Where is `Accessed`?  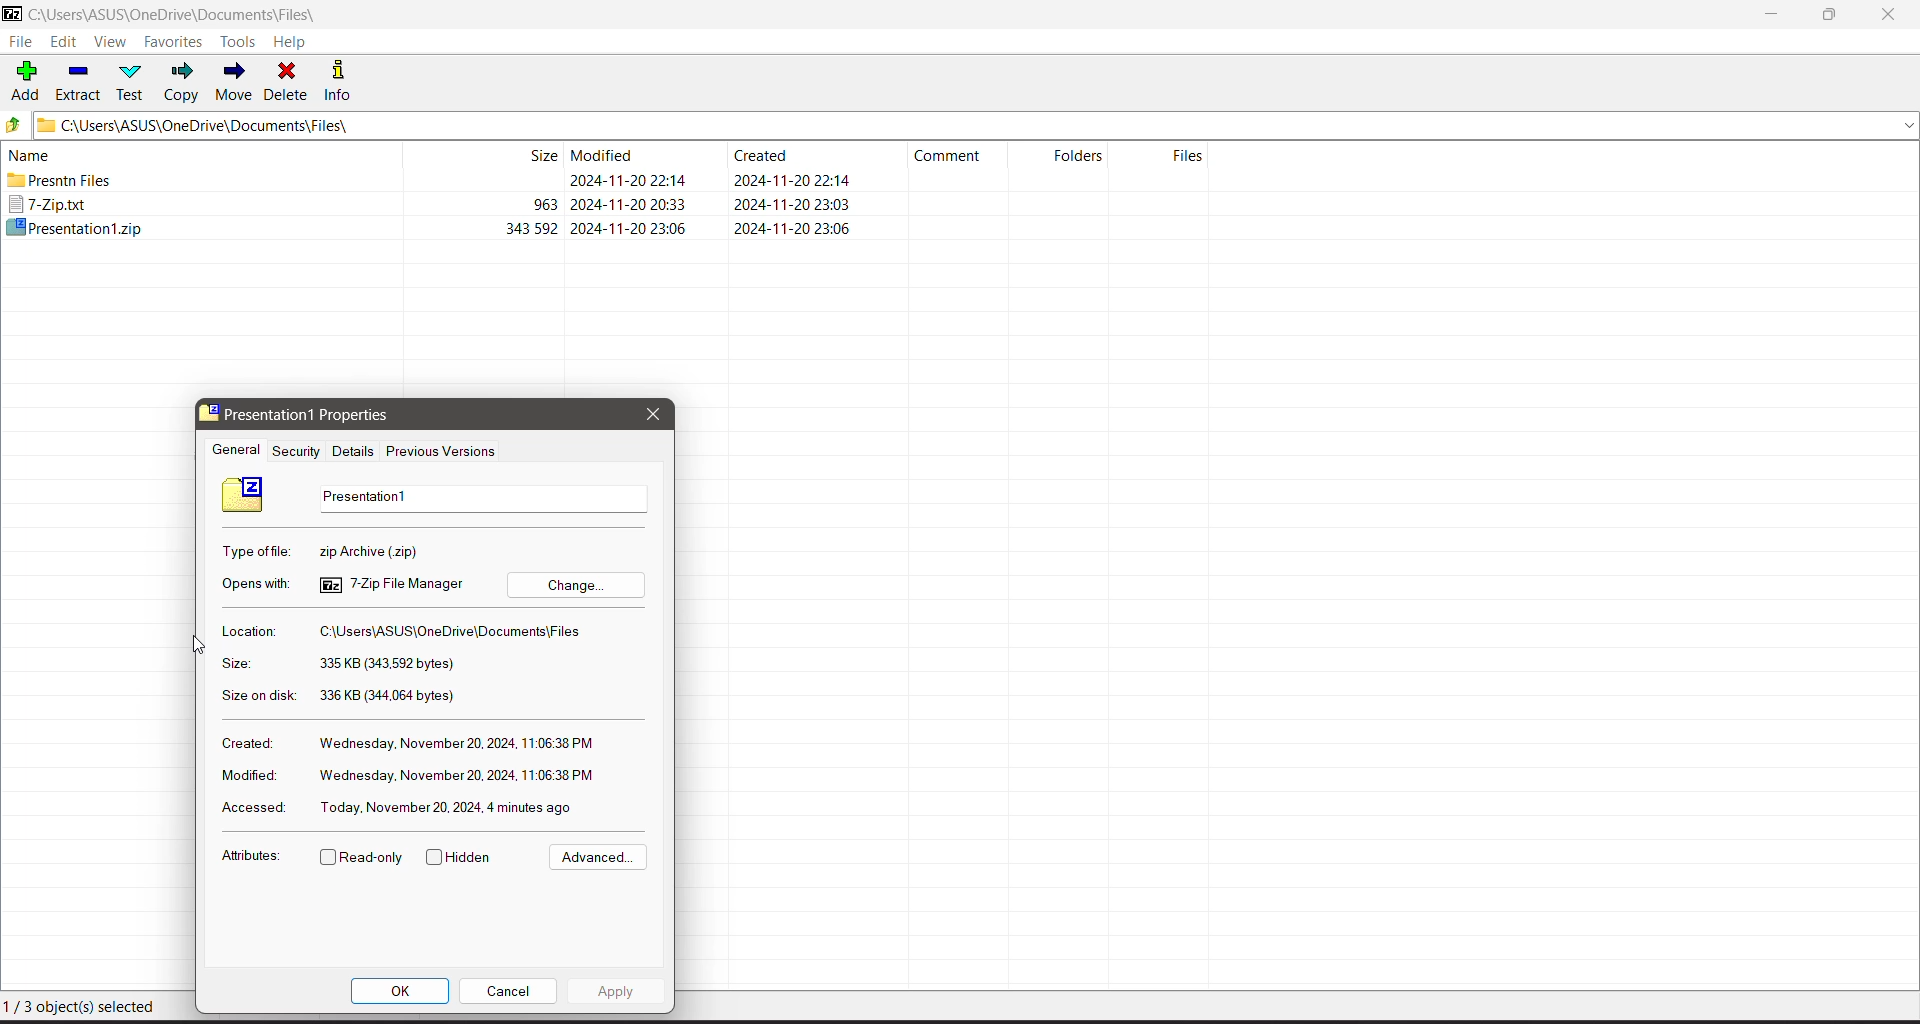 Accessed is located at coordinates (250, 808).